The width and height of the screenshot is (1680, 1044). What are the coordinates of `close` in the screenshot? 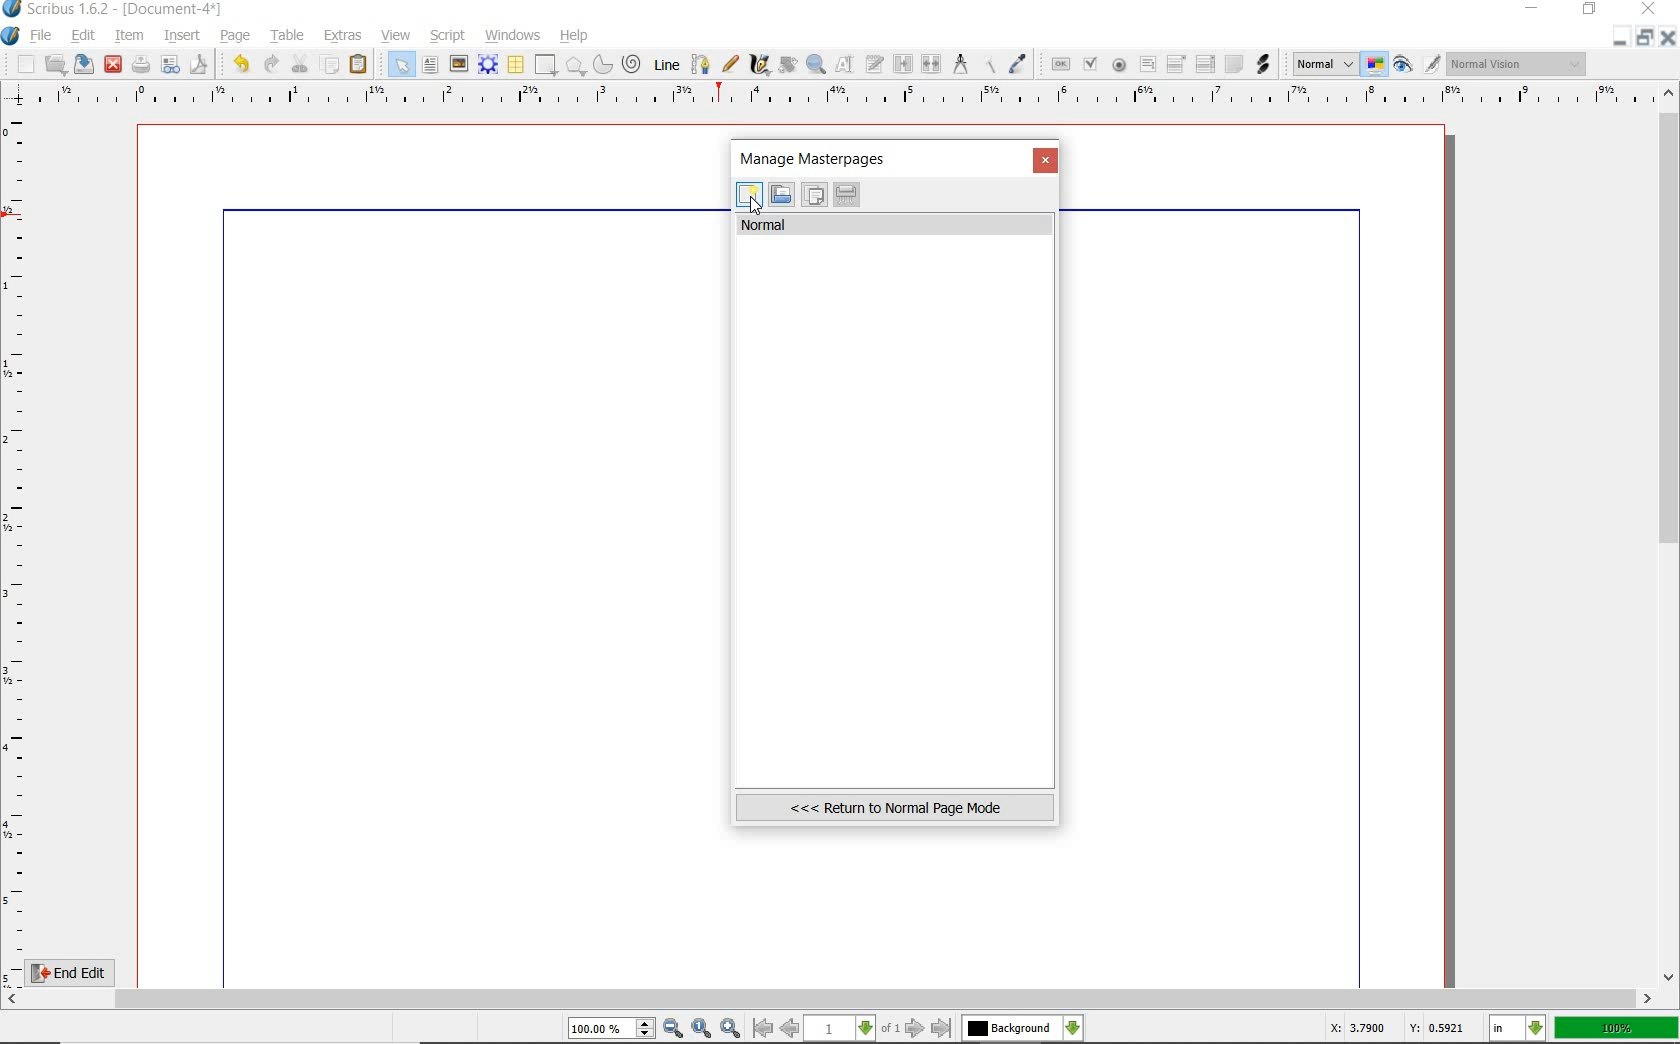 It's located at (1047, 162).